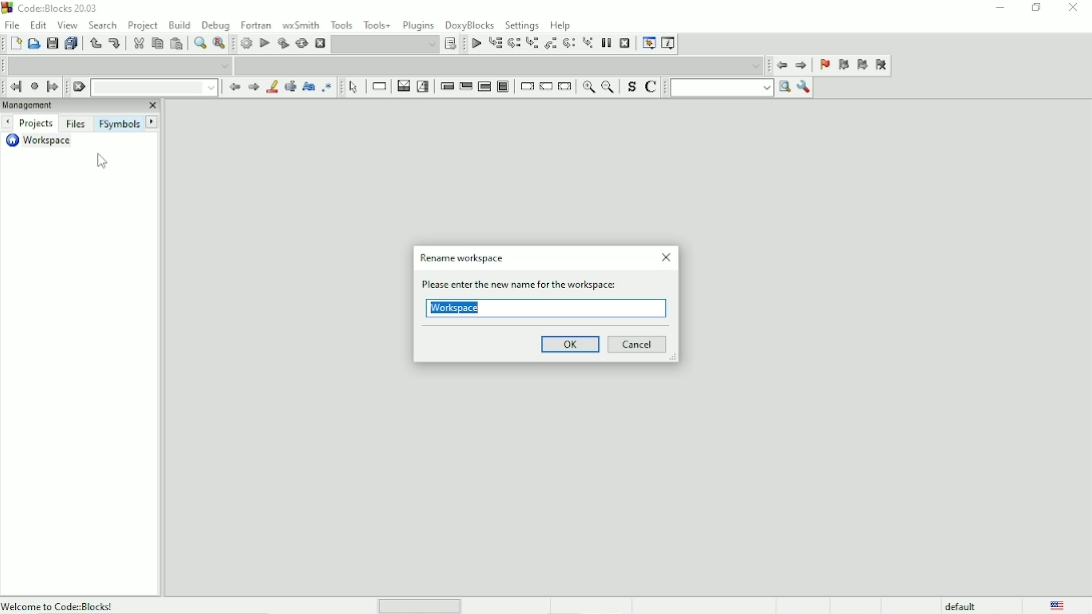 The image size is (1092, 614). What do you see at coordinates (780, 65) in the screenshot?
I see `Jump back` at bounding box center [780, 65].